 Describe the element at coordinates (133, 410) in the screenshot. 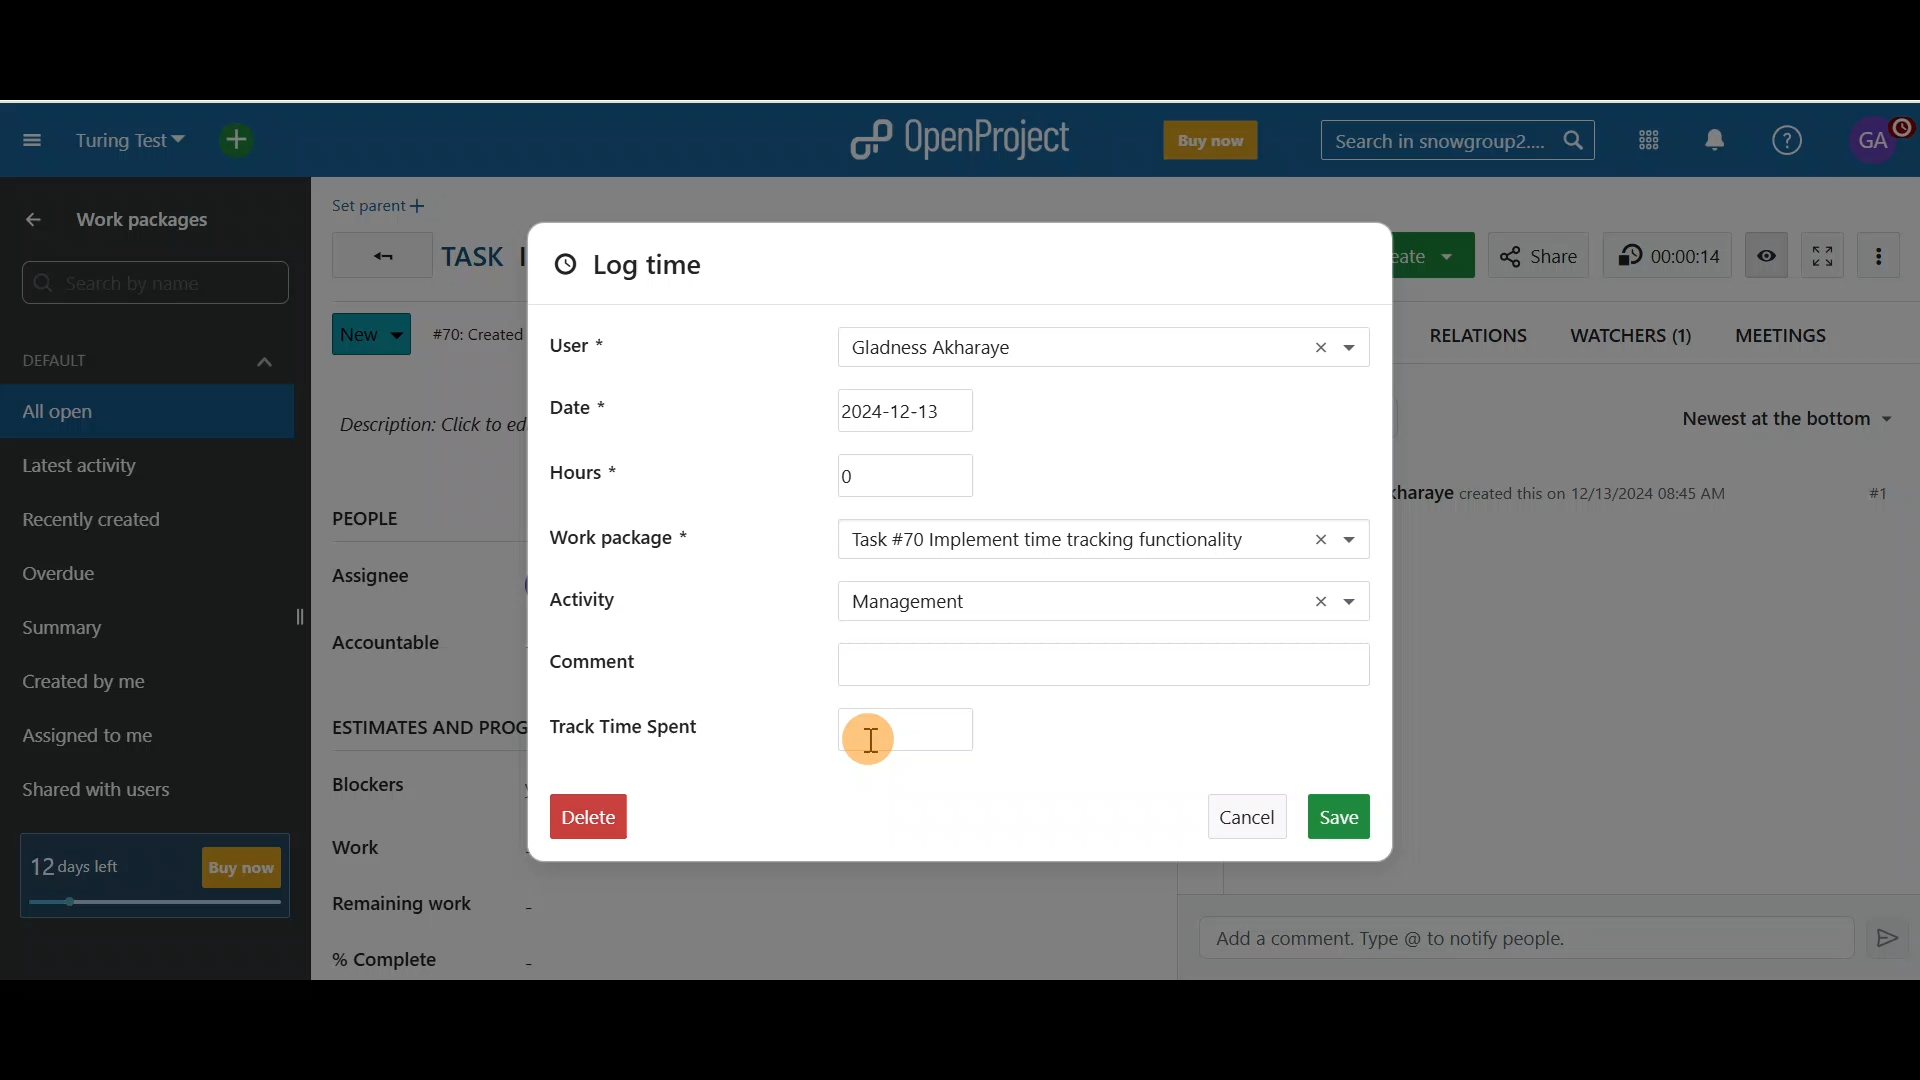

I see `All open` at that location.